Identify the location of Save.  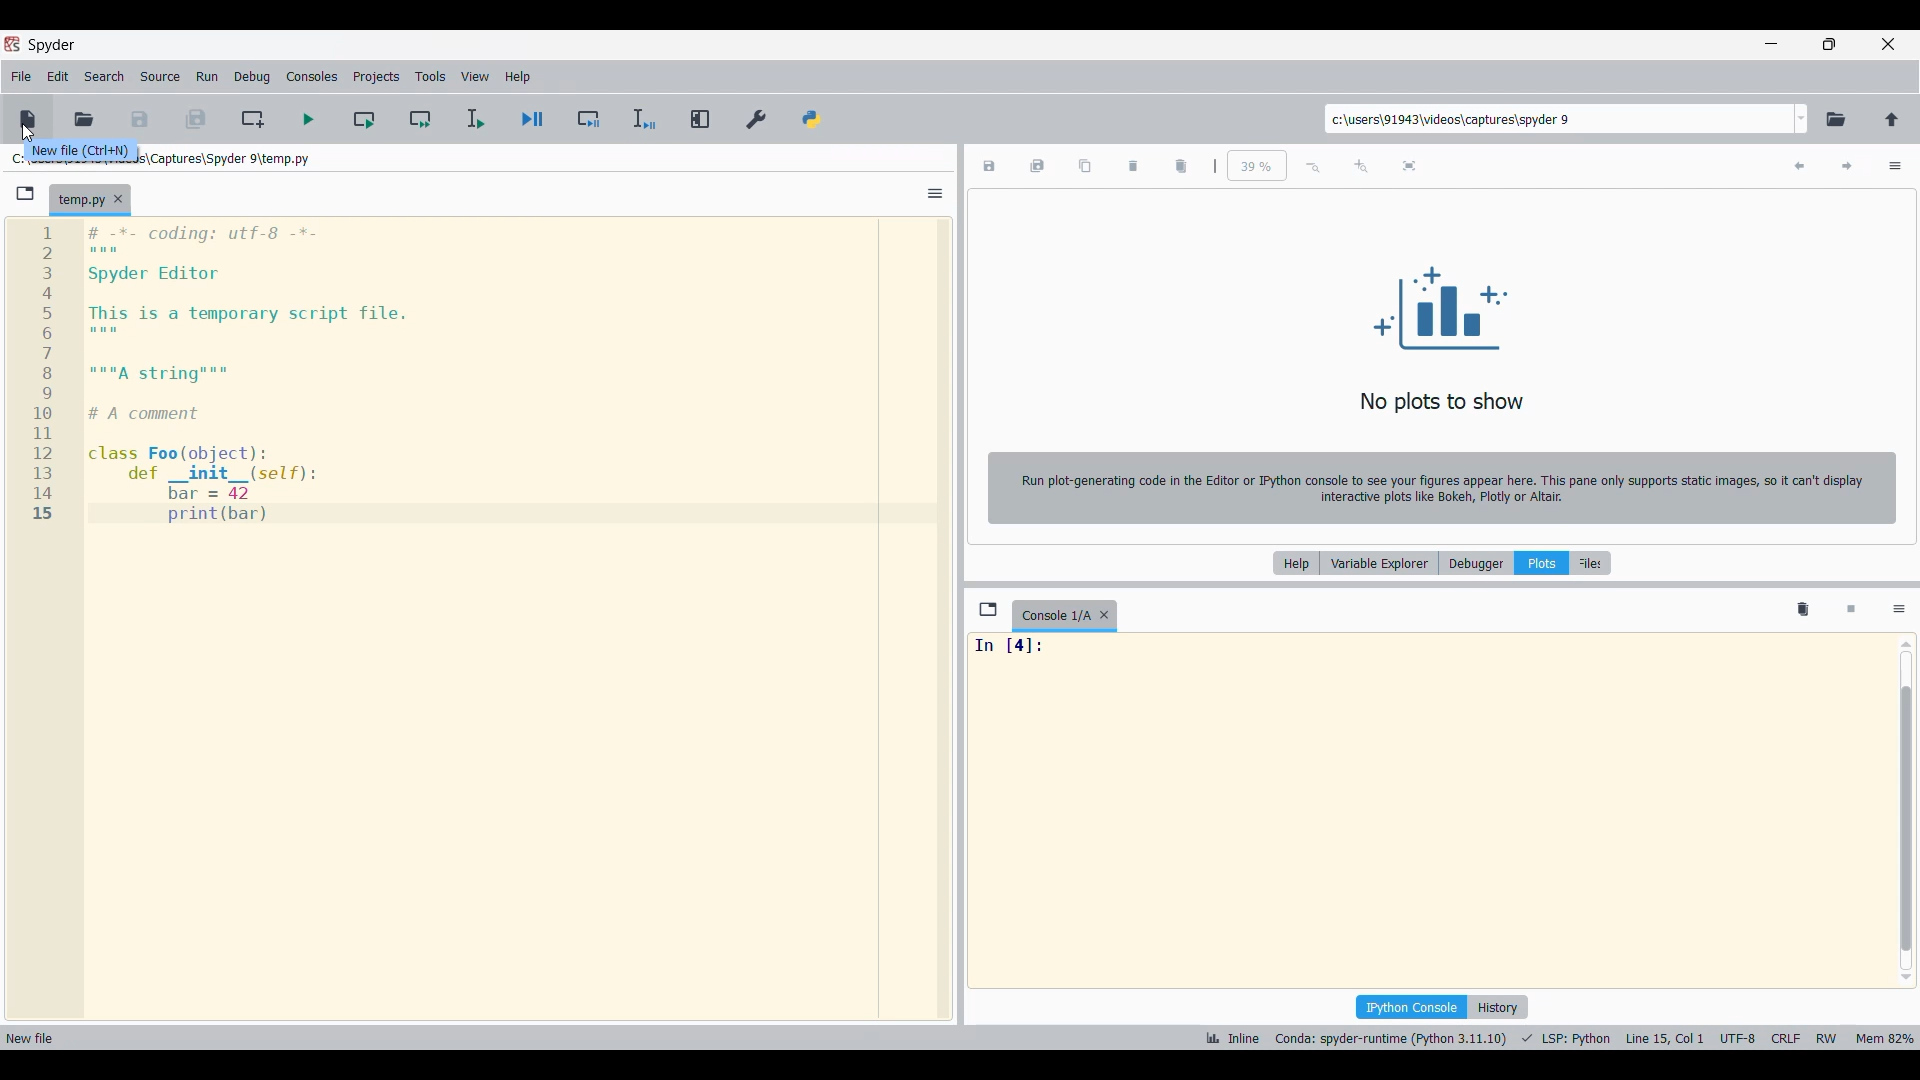
(139, 118).